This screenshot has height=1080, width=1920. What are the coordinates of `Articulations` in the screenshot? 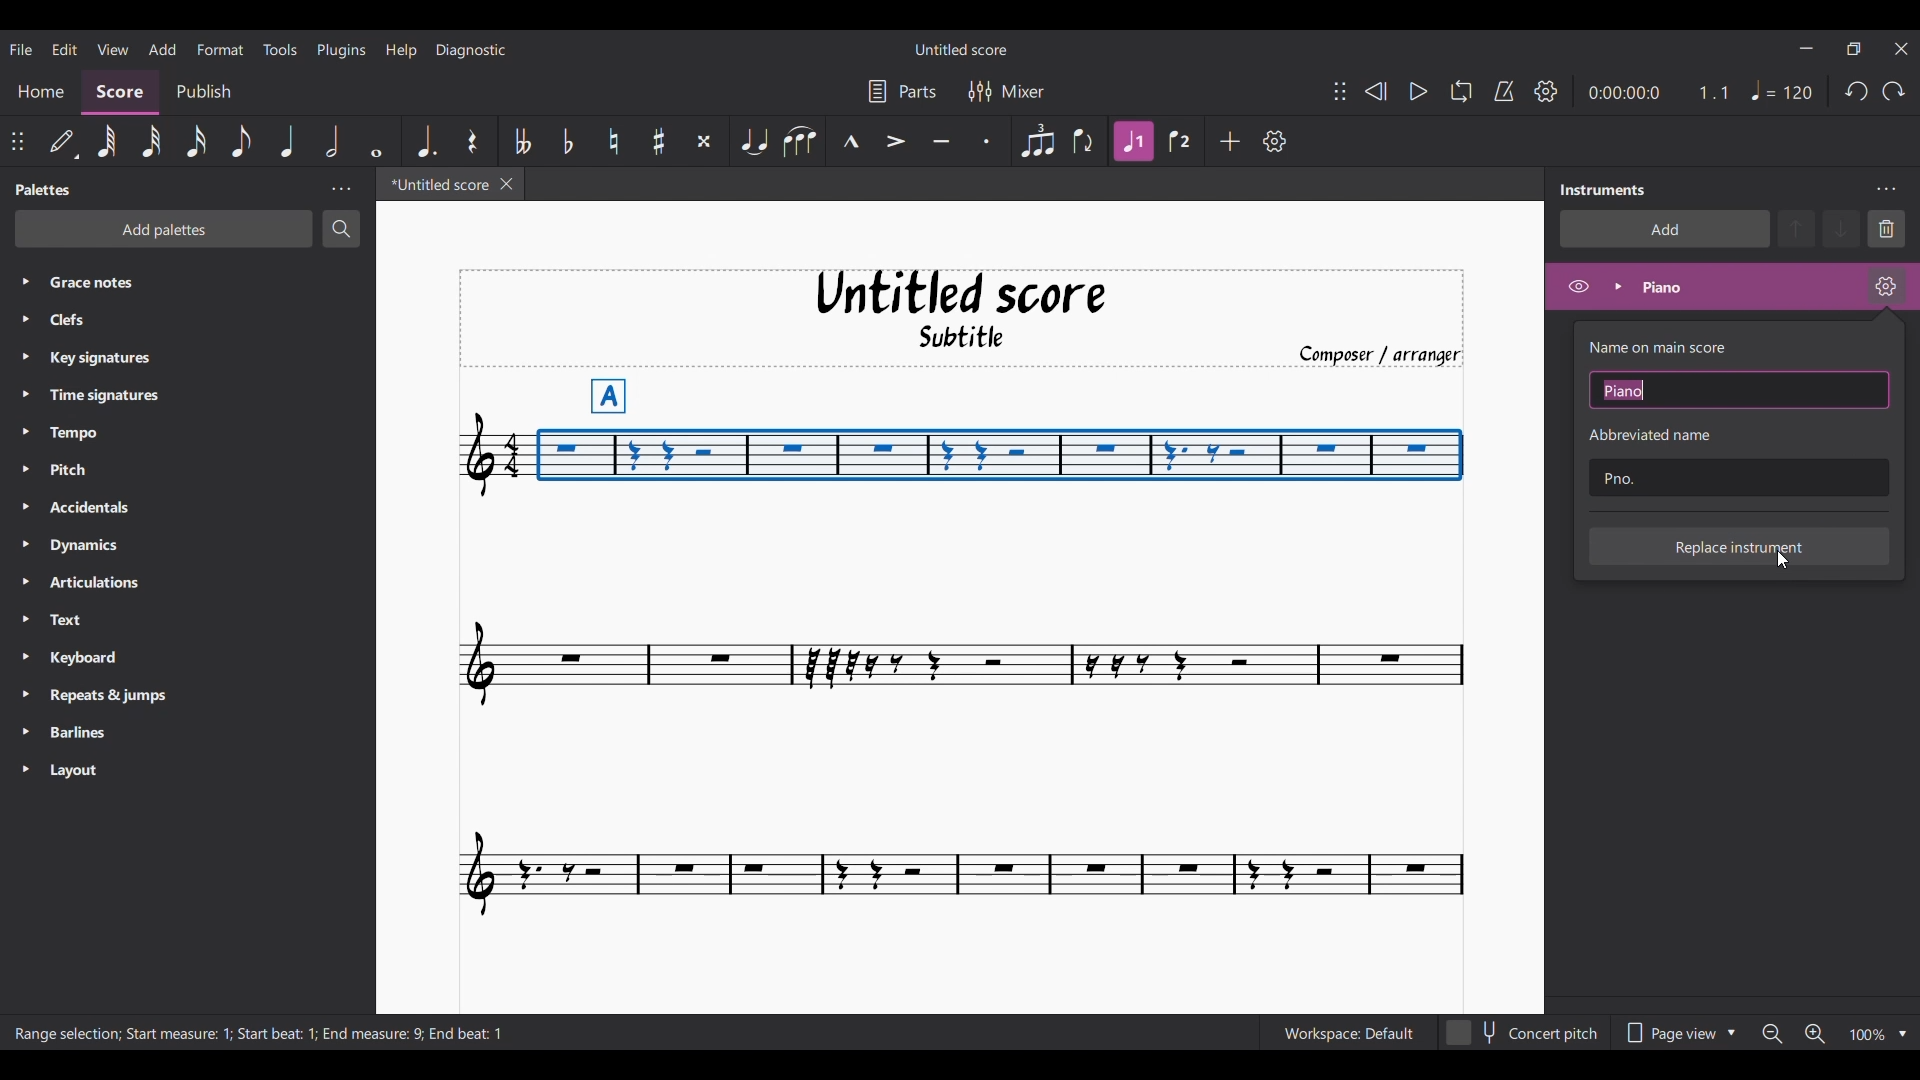 It's located at (112, 583).